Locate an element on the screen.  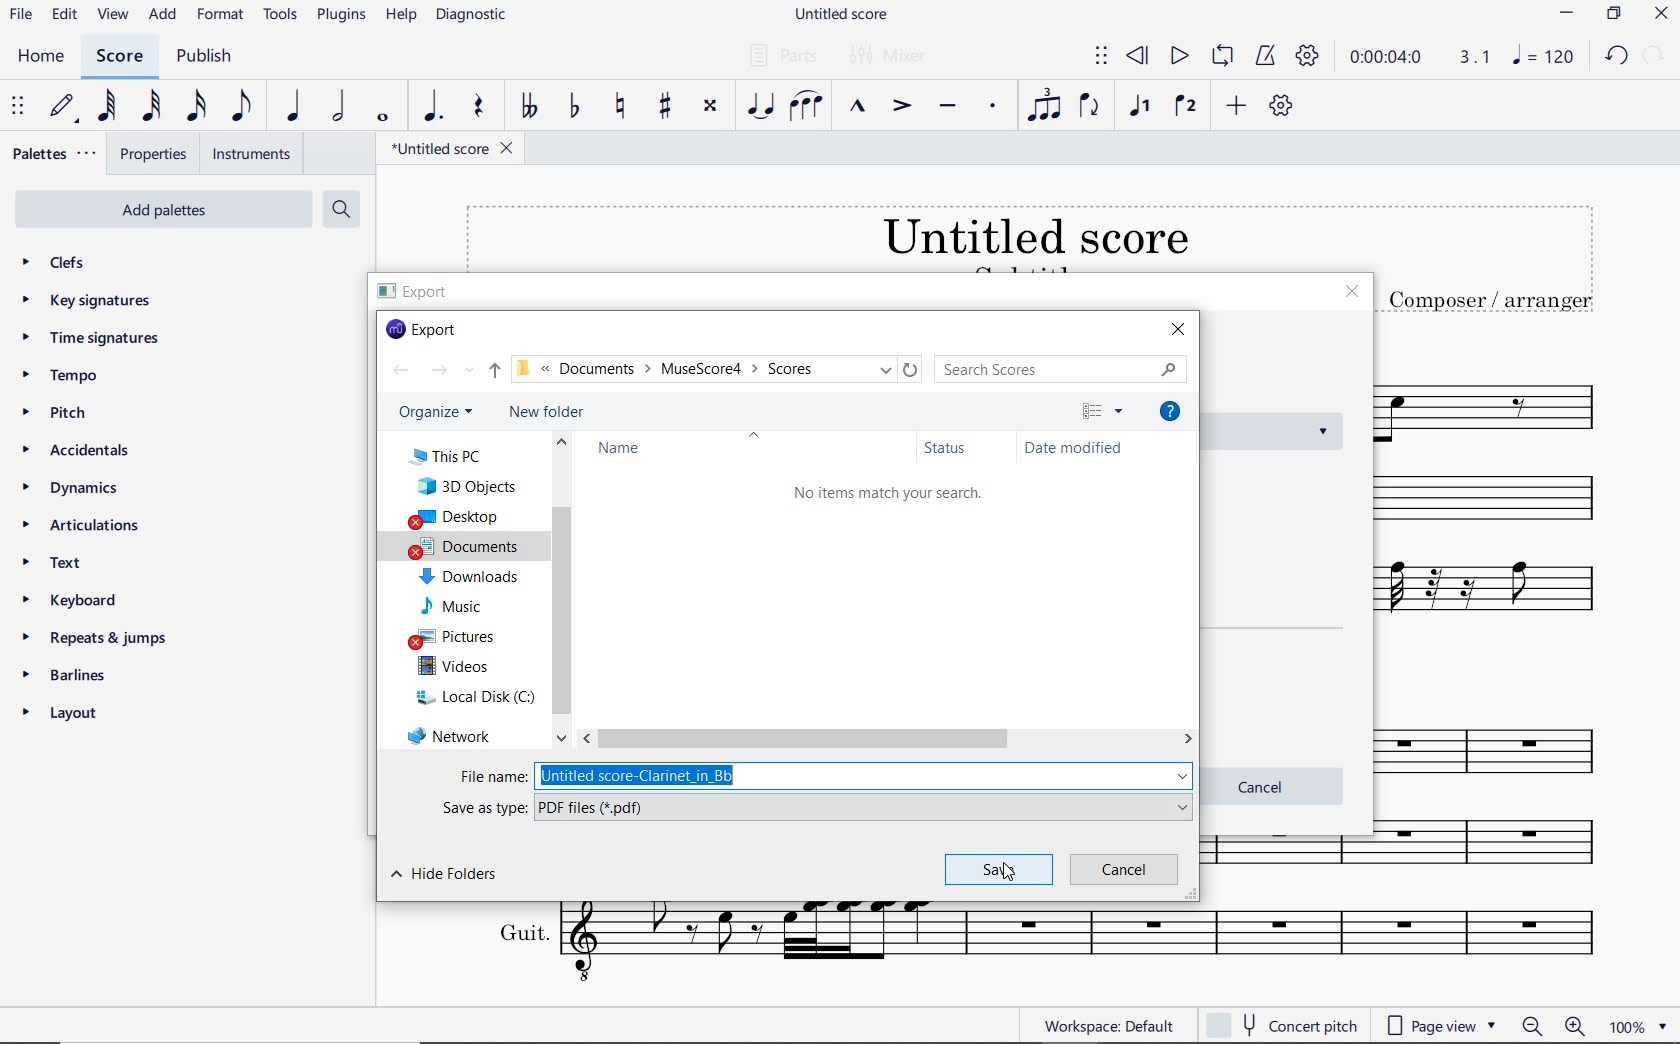
NAME is located at coordinates (628, 453).